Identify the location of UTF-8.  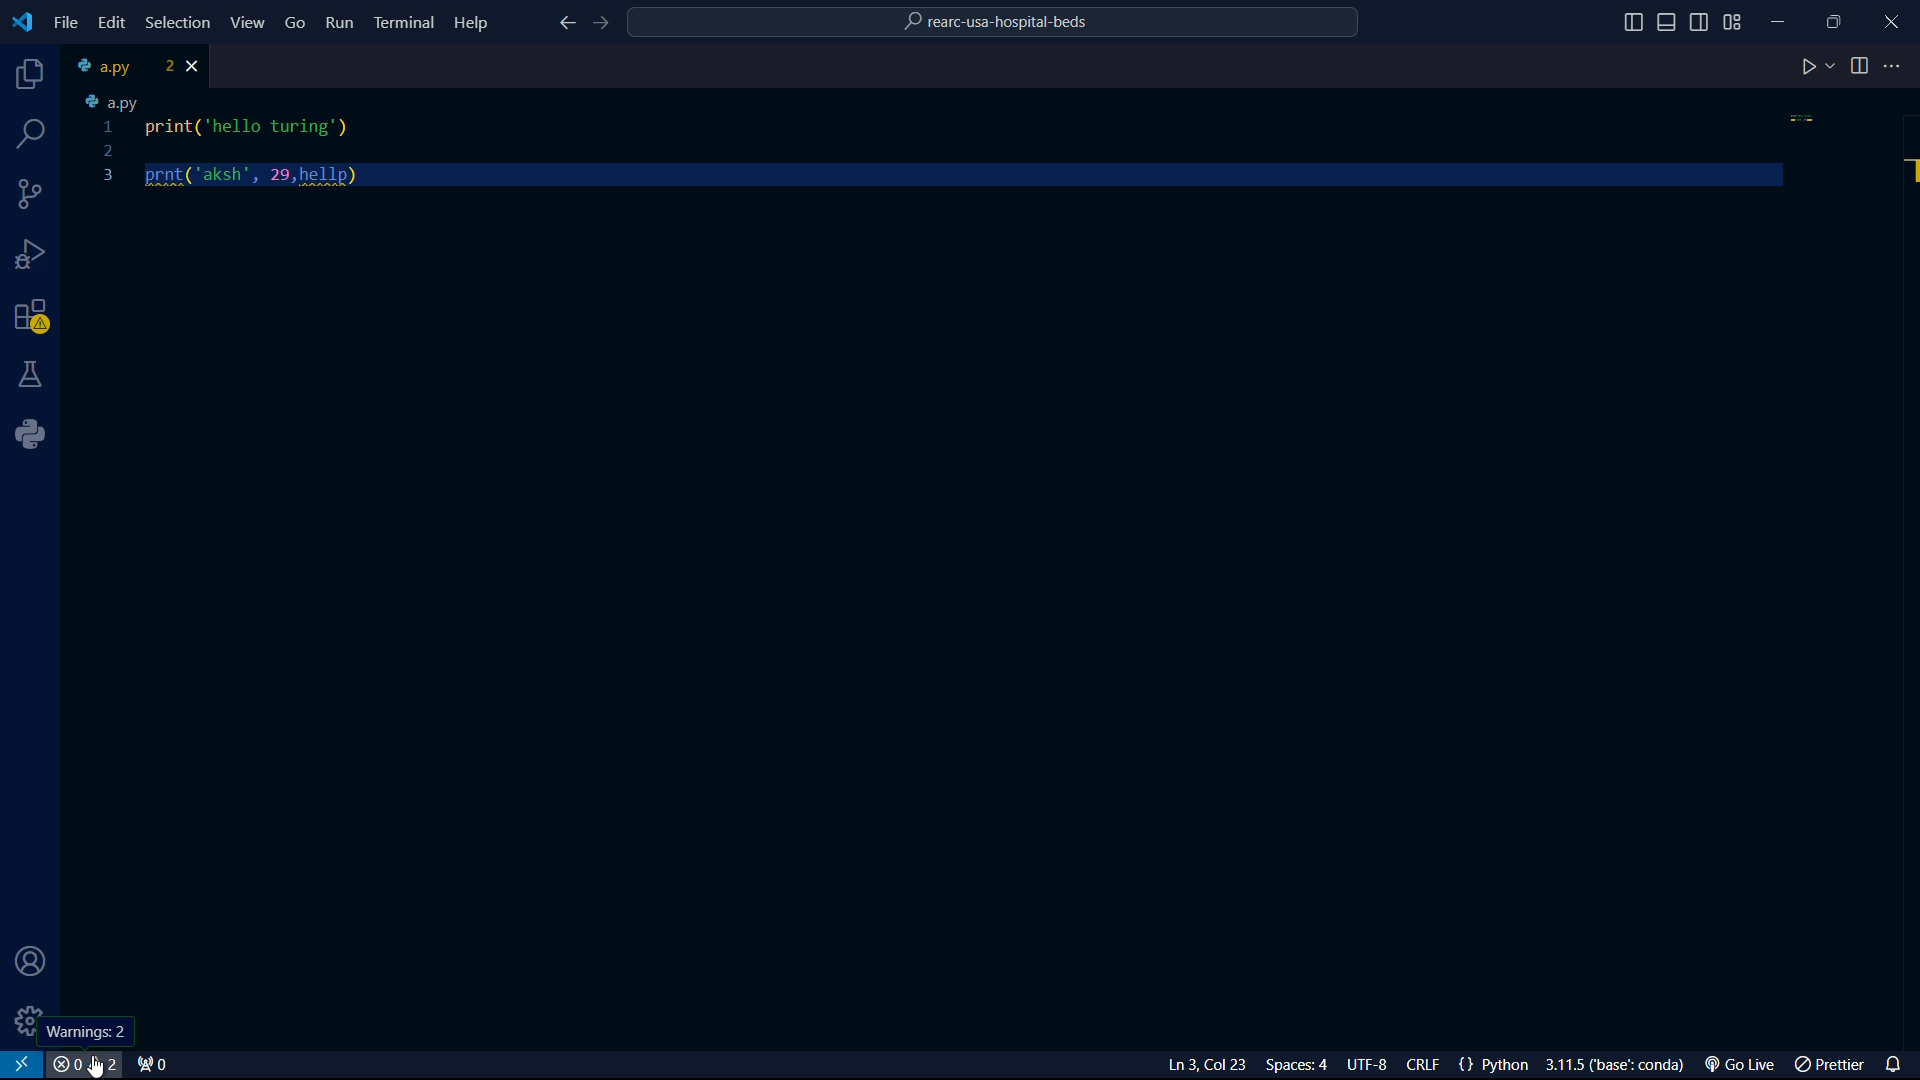
(1375, 1066).